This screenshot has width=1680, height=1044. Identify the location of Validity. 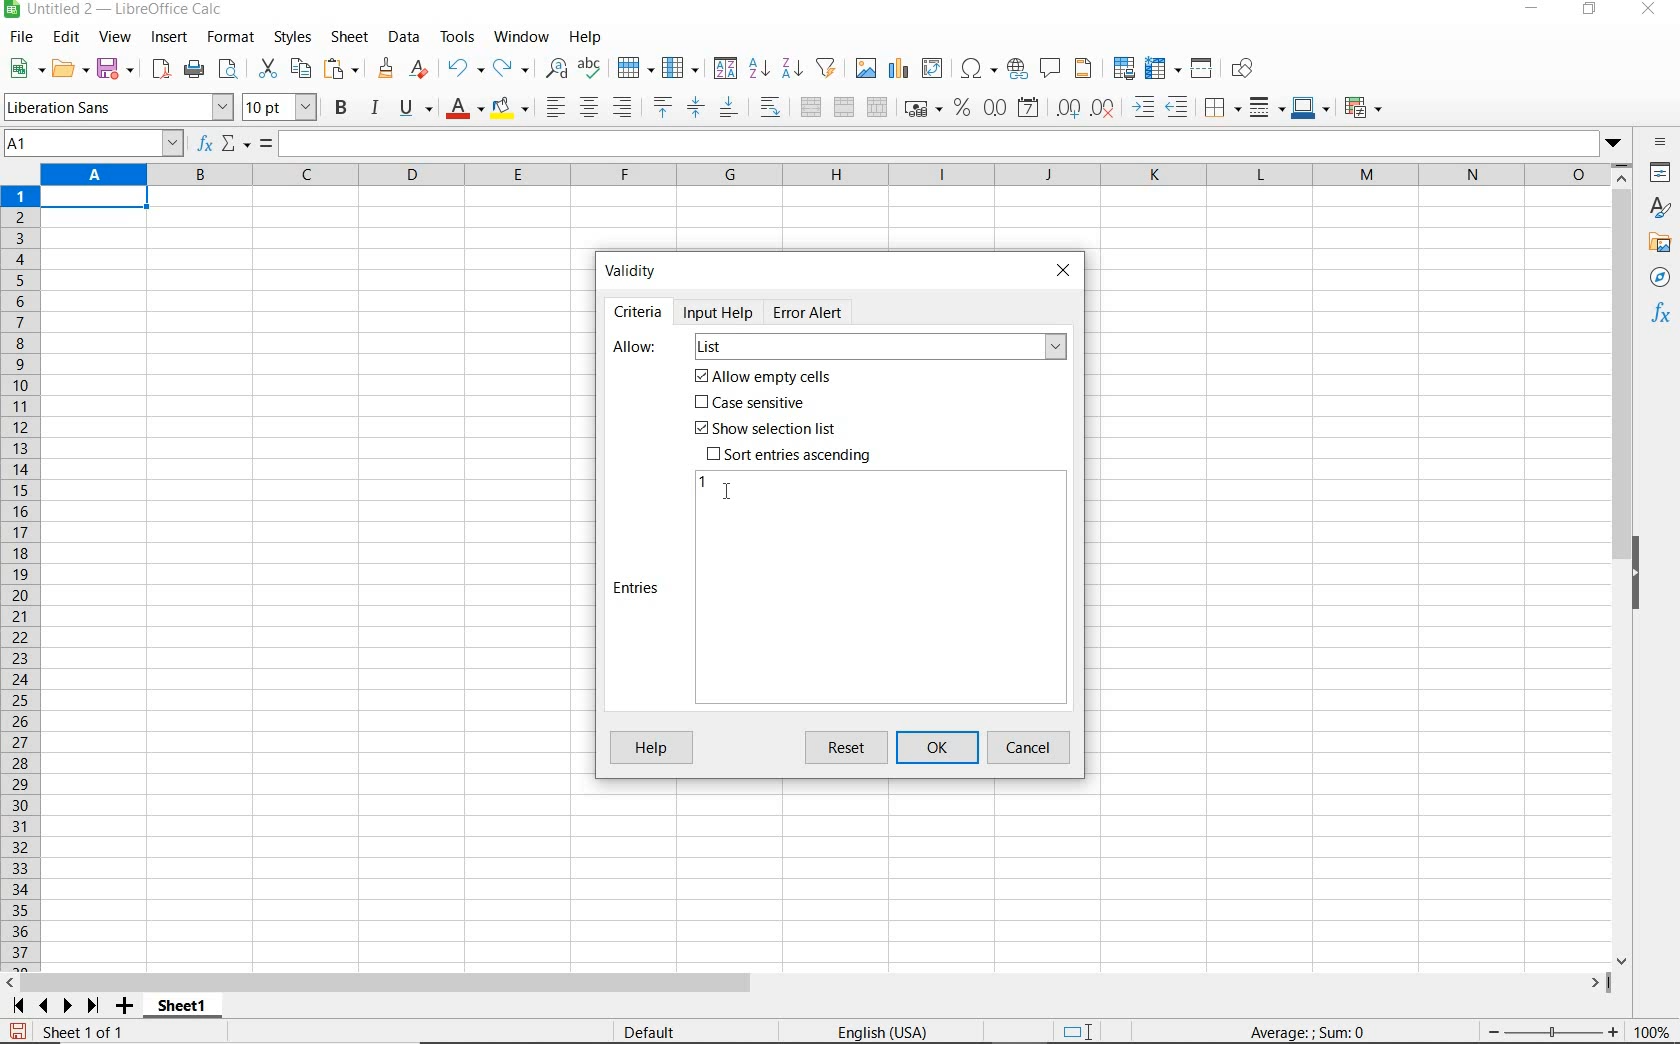
(632, 269).